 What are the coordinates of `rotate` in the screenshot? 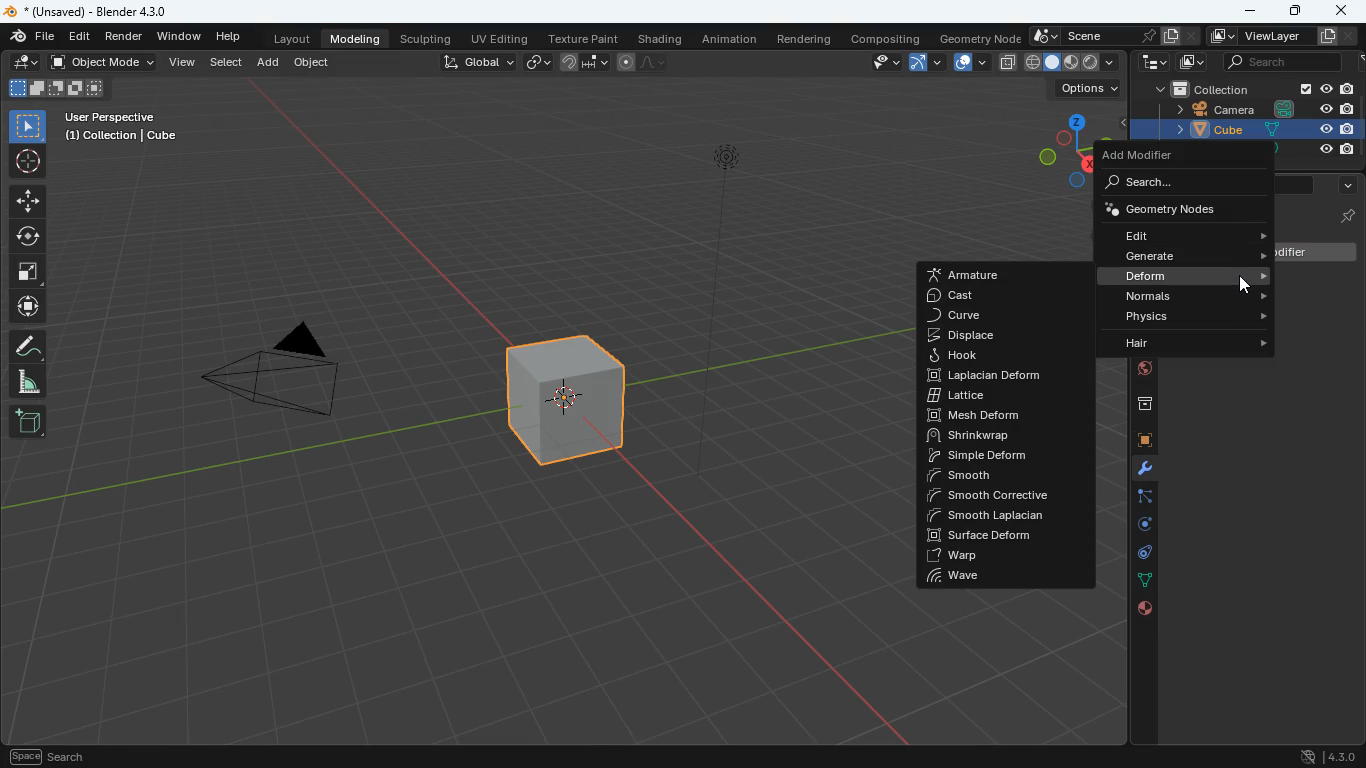 It's located at (28, 236).